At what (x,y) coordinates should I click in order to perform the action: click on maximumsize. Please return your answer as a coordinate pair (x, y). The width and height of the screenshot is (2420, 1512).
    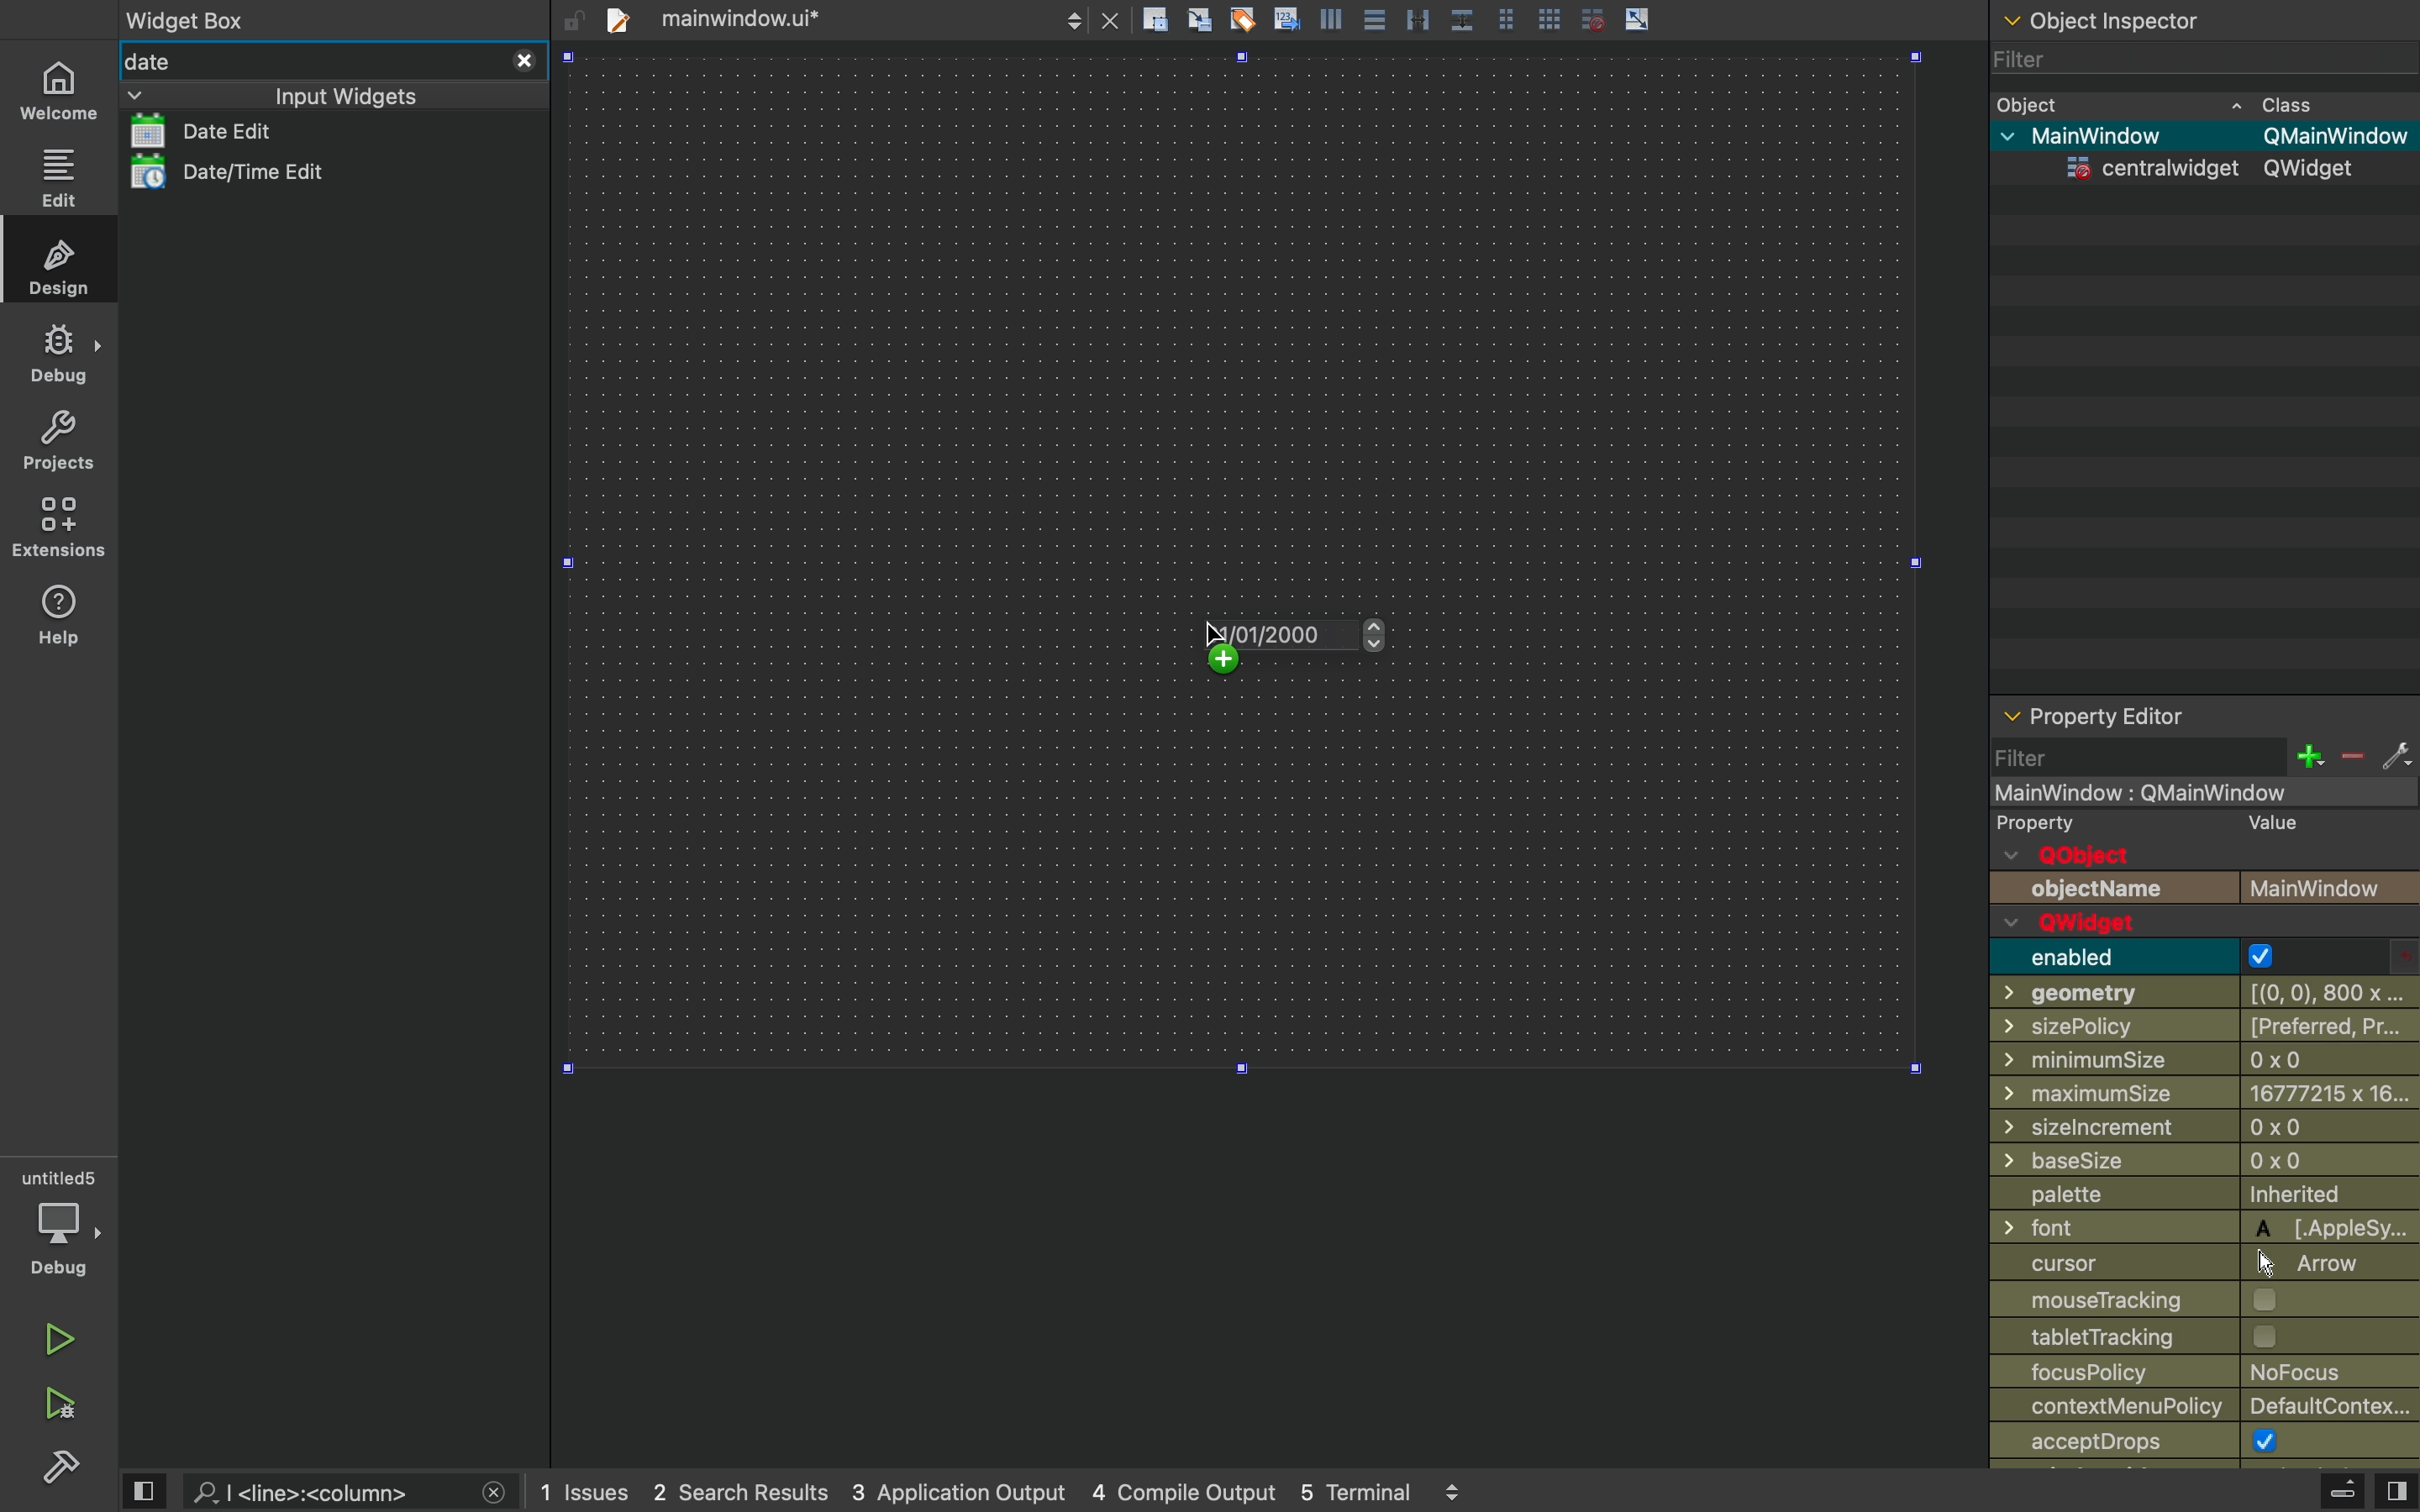
    Looking at the image, I should click on (2204, 1095).